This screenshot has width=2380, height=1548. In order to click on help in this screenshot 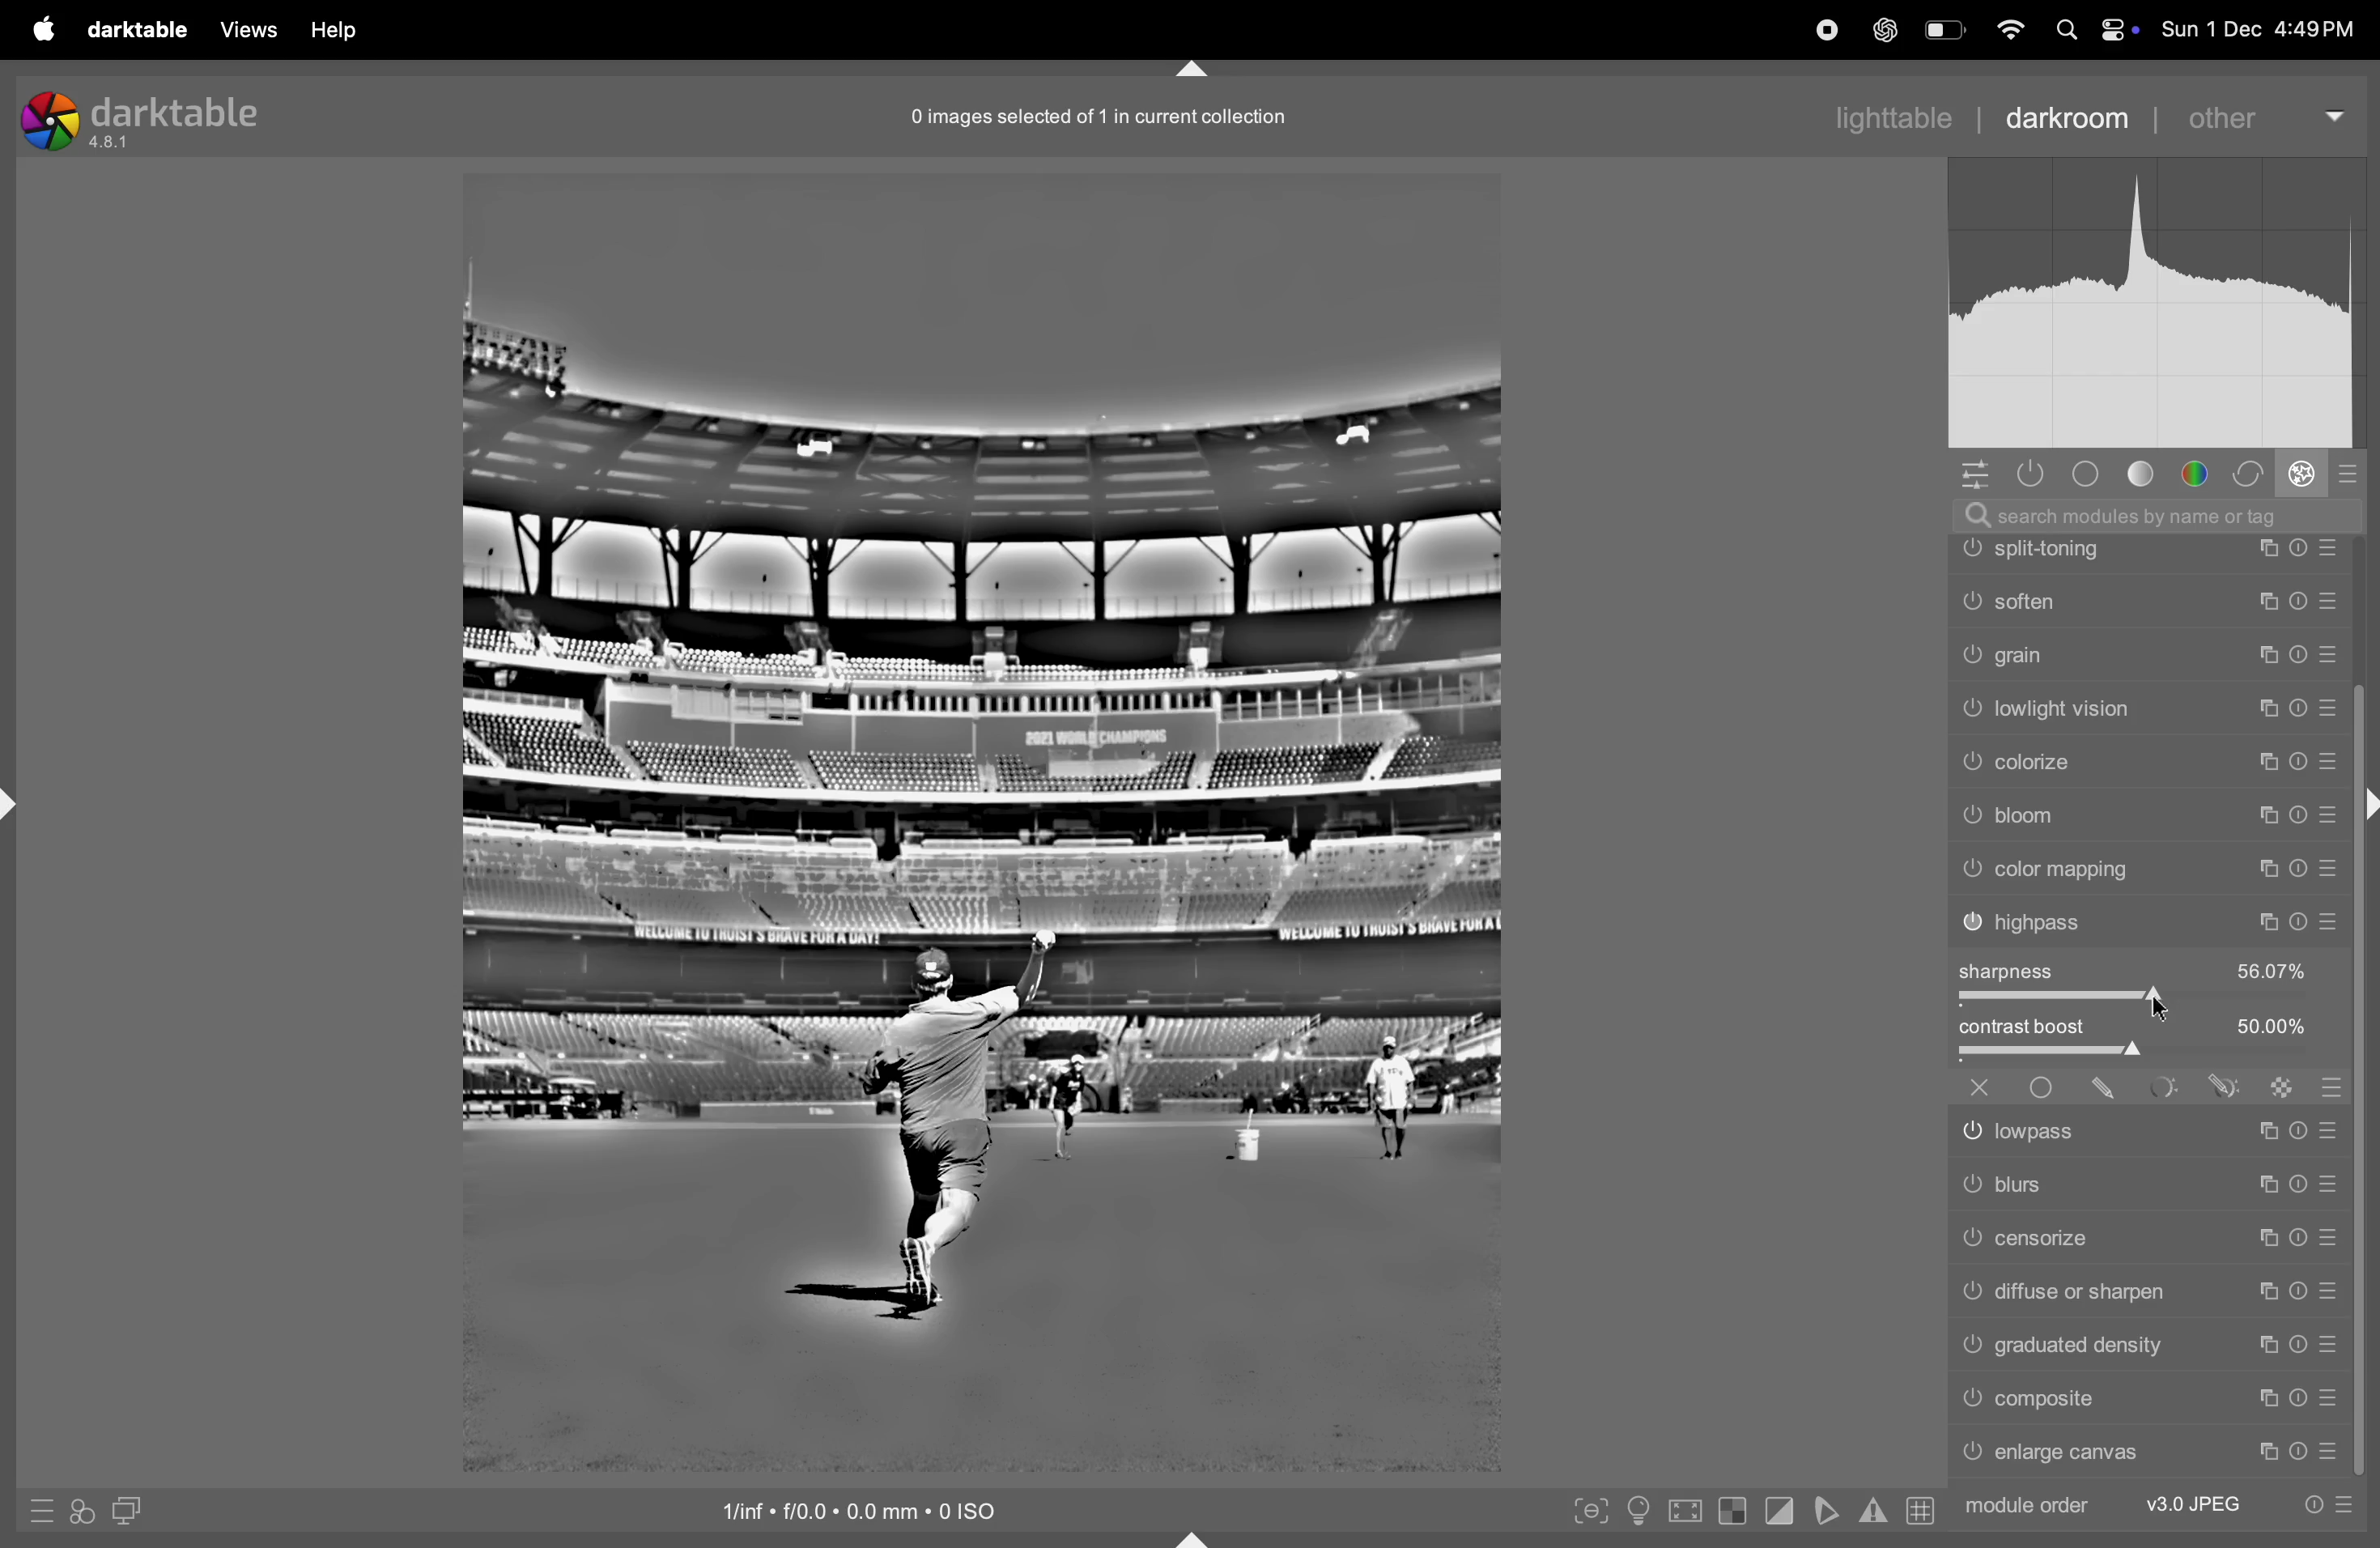, I will do `click(332, 30)`.